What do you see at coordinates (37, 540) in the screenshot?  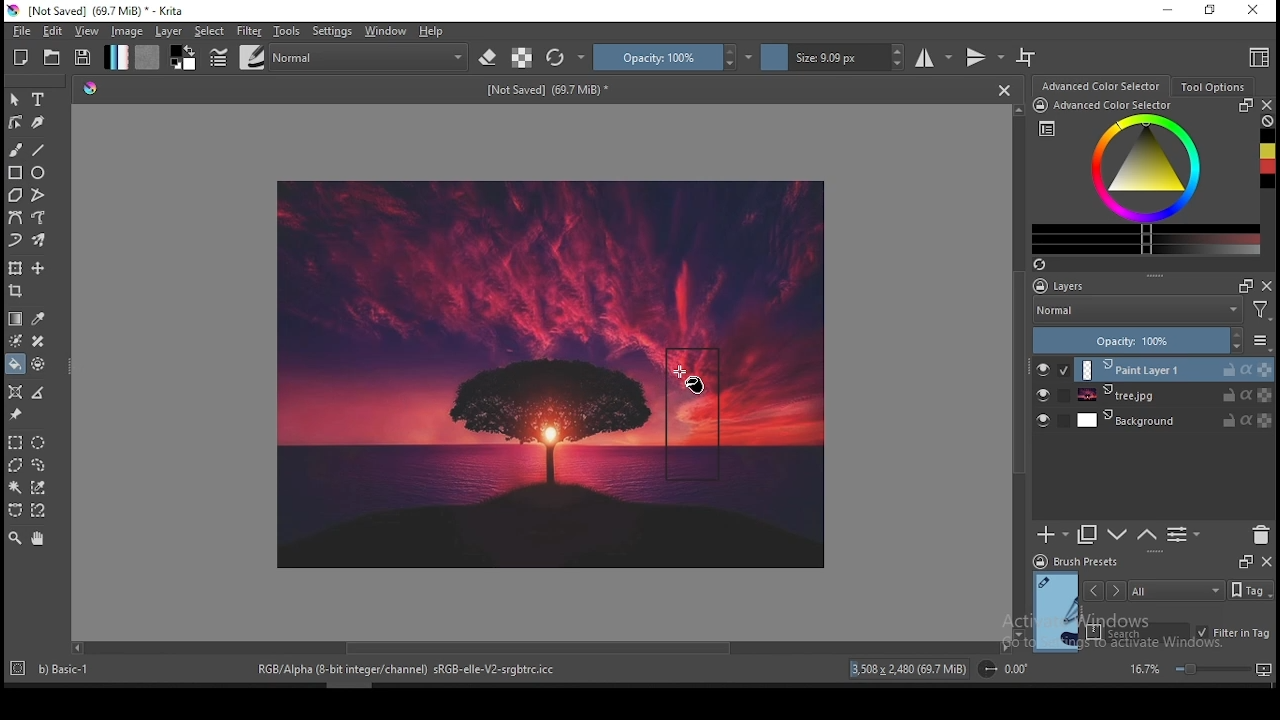 I see `pan tool` at bounding box center [37, 540].